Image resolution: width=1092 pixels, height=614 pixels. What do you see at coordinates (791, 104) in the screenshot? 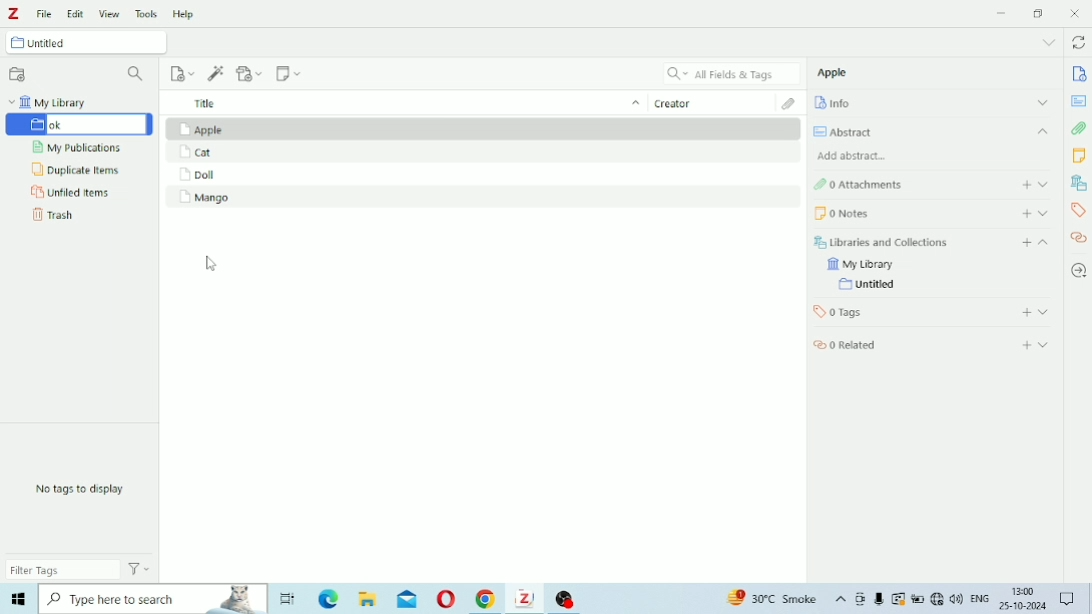
I see `Attachments` at bounding box center [791, 104].